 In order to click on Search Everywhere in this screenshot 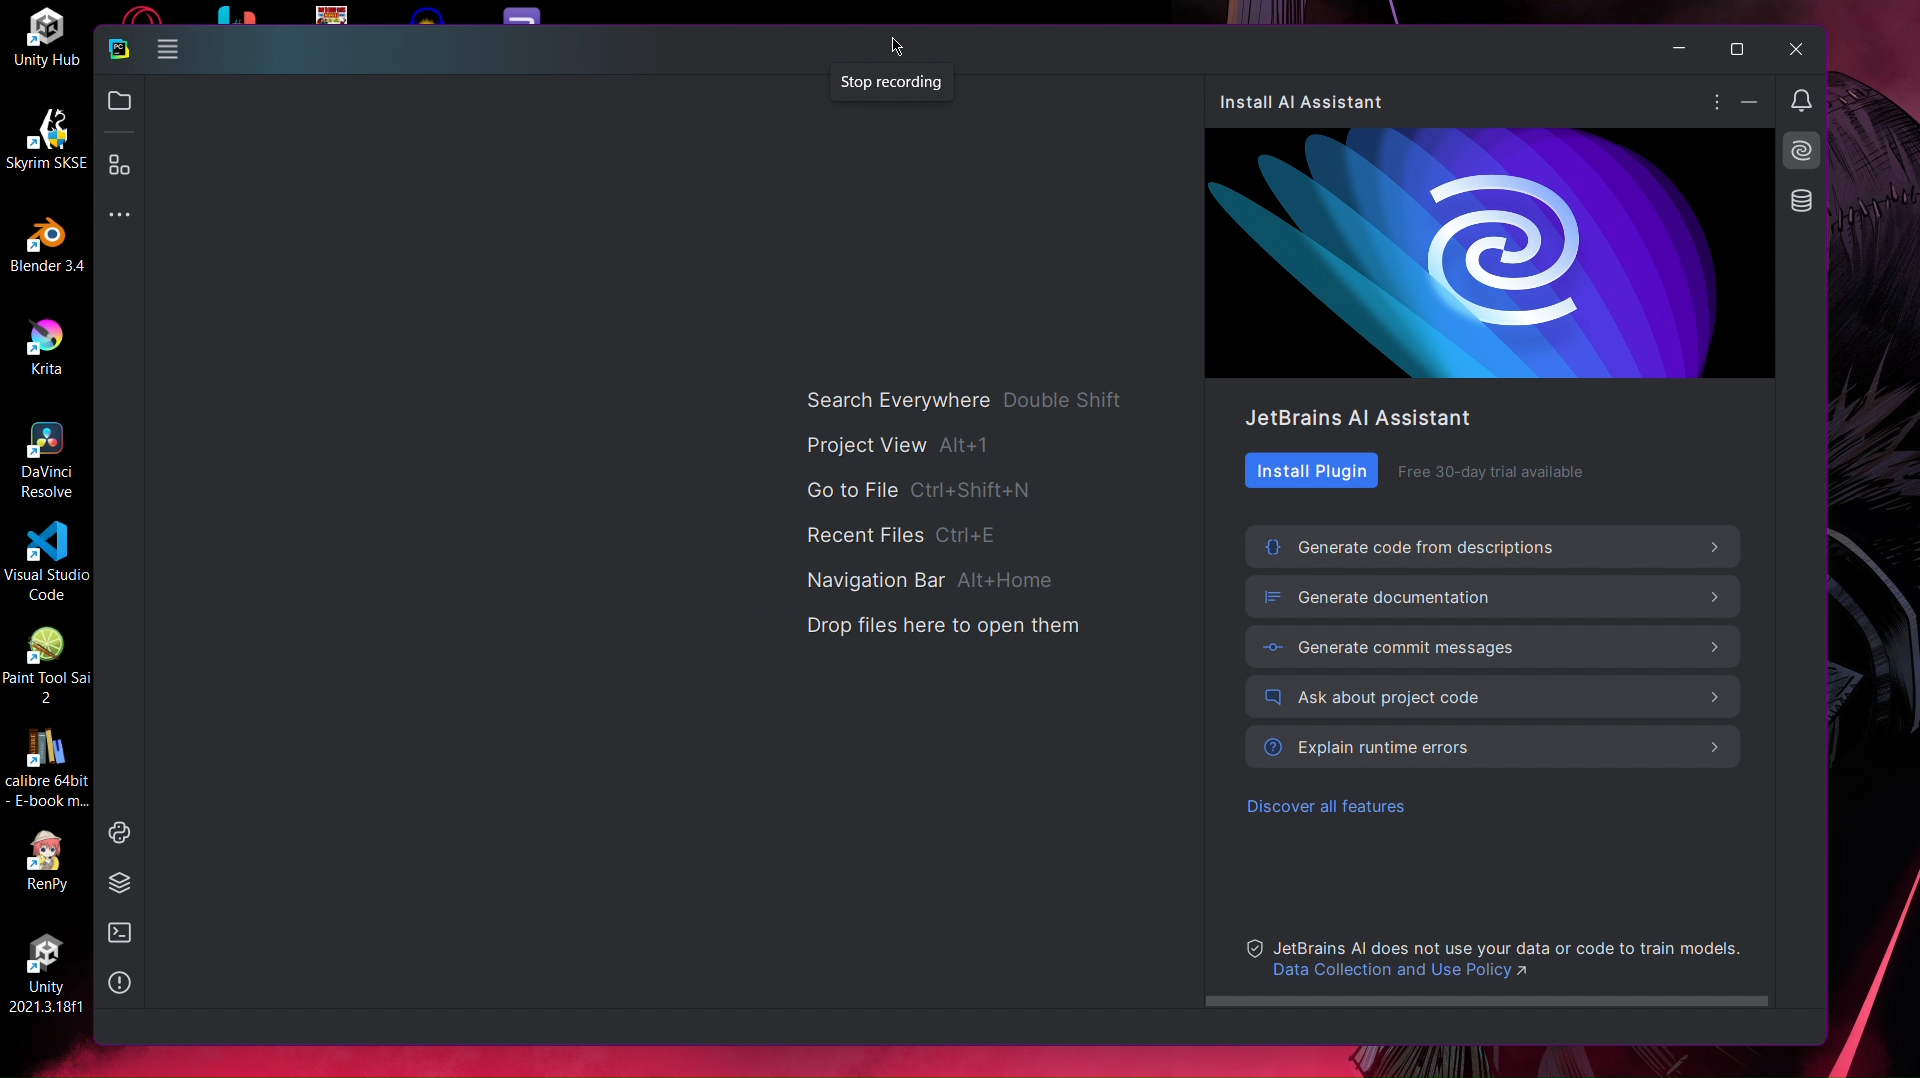, I will do `click(968, 402)`.